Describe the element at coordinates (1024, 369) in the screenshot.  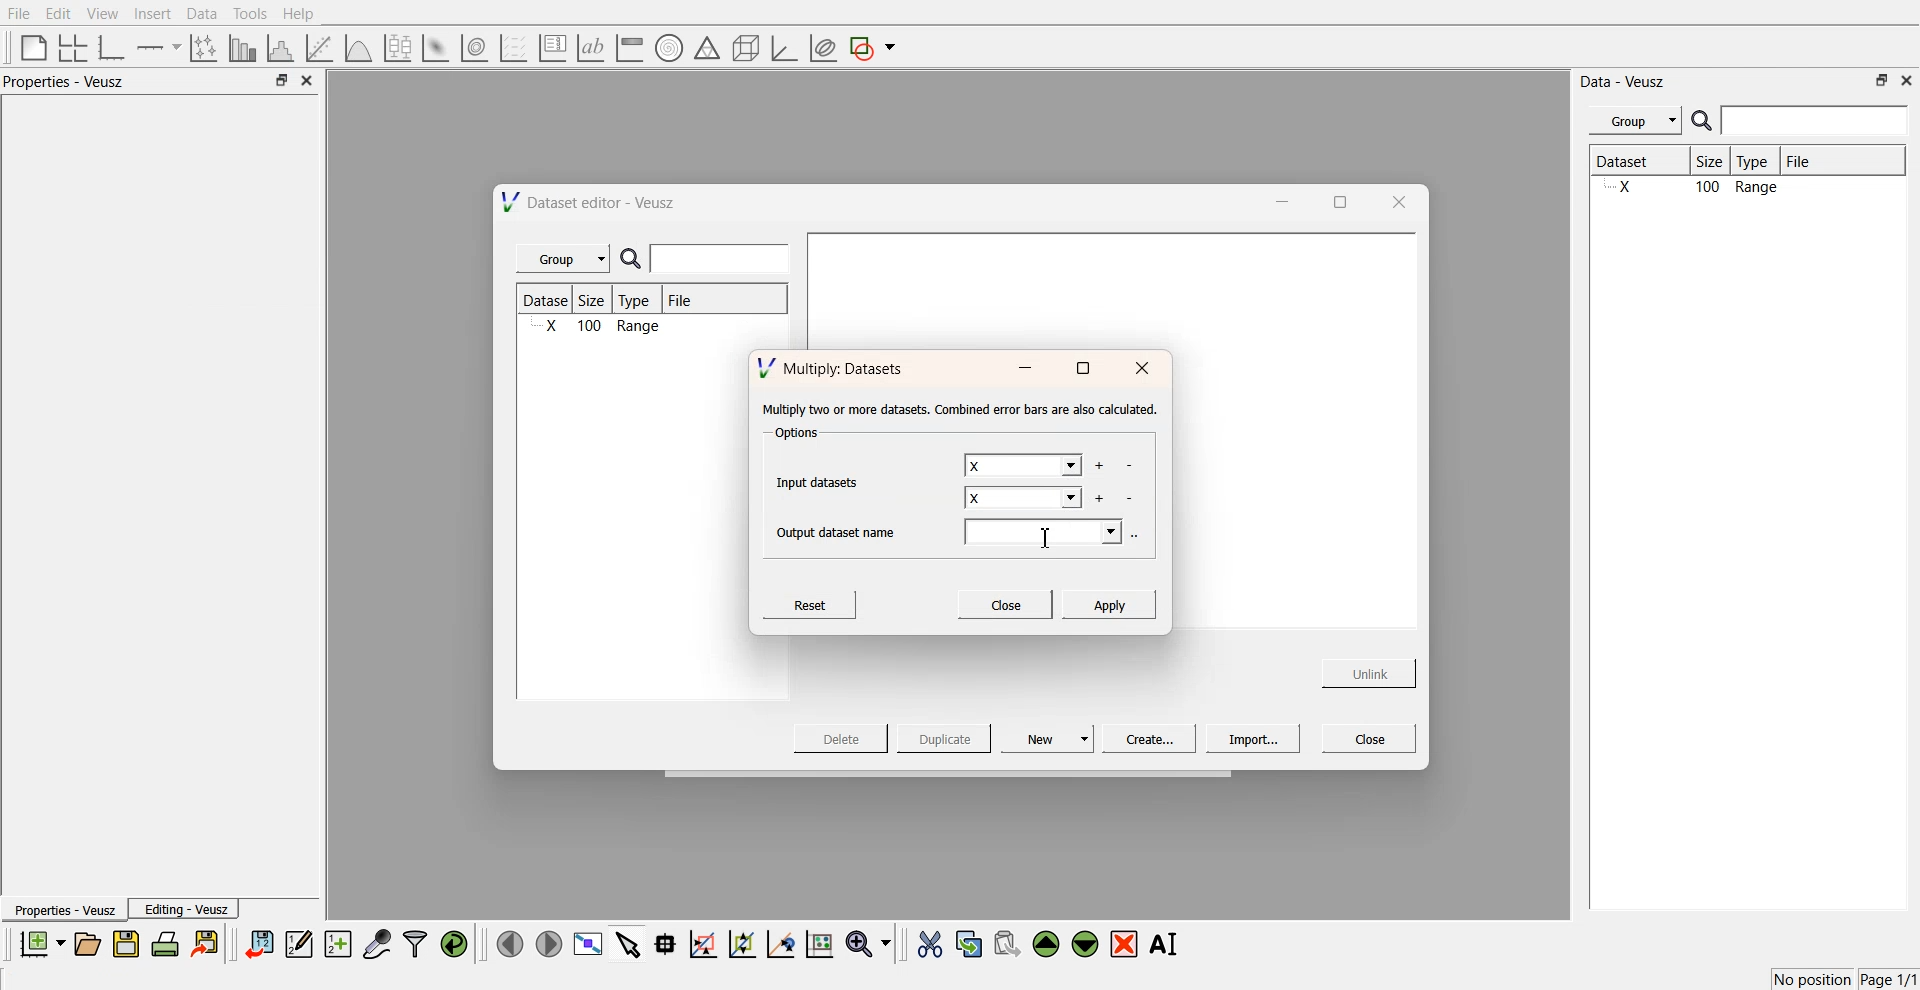
I see `minimise` at that location.